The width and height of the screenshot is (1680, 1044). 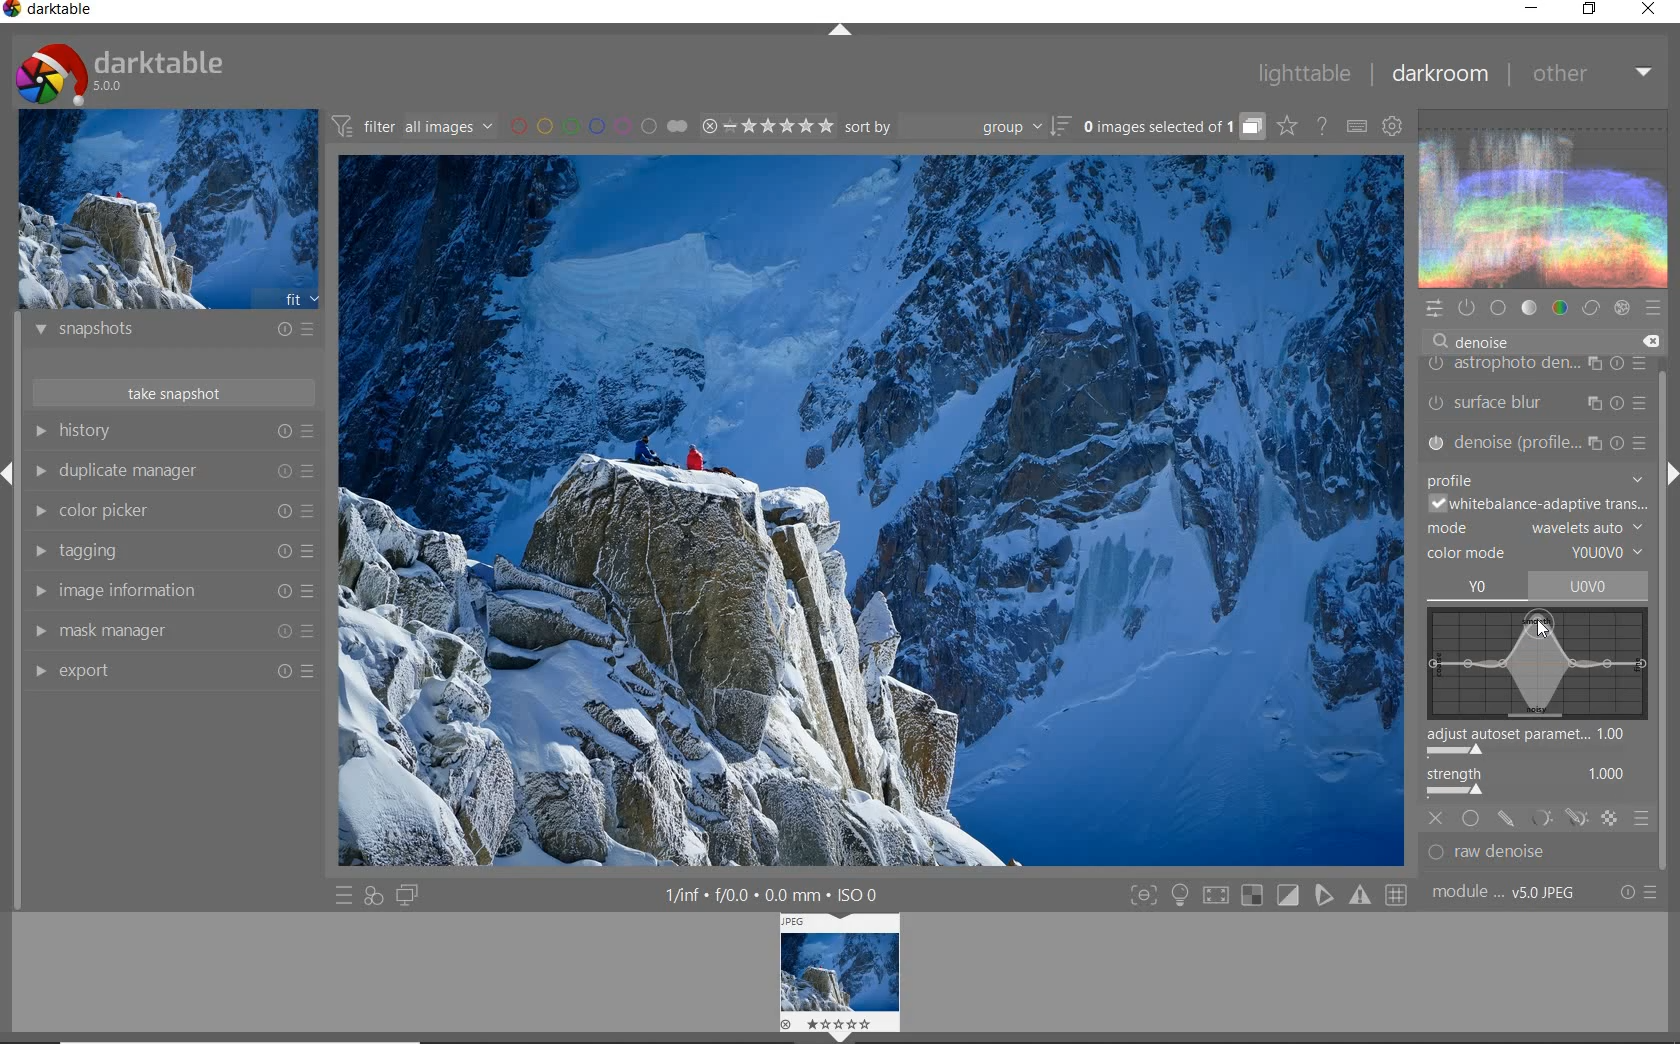 What do you see at coordinates (1621, 308) in the screenshot?
I see `effect` at bounding box center [1621, 308].